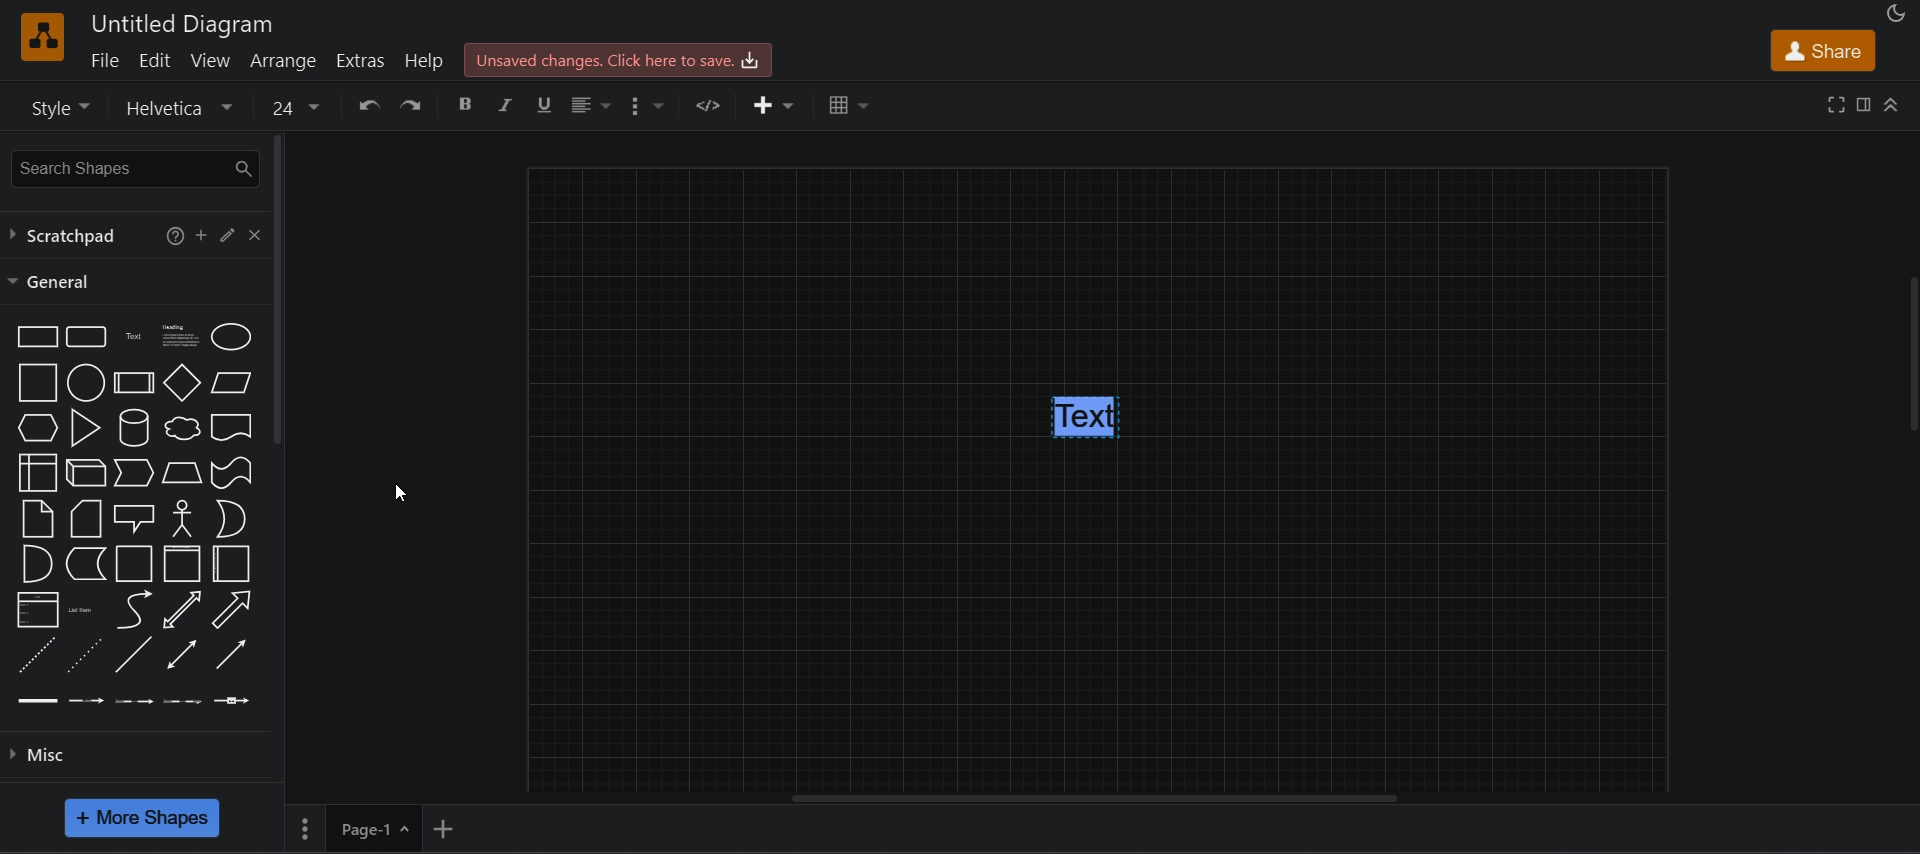  Describe the element at coordinates (619, 60) in the screenshot. I see `Unsaved changes. click here to save` at that location.